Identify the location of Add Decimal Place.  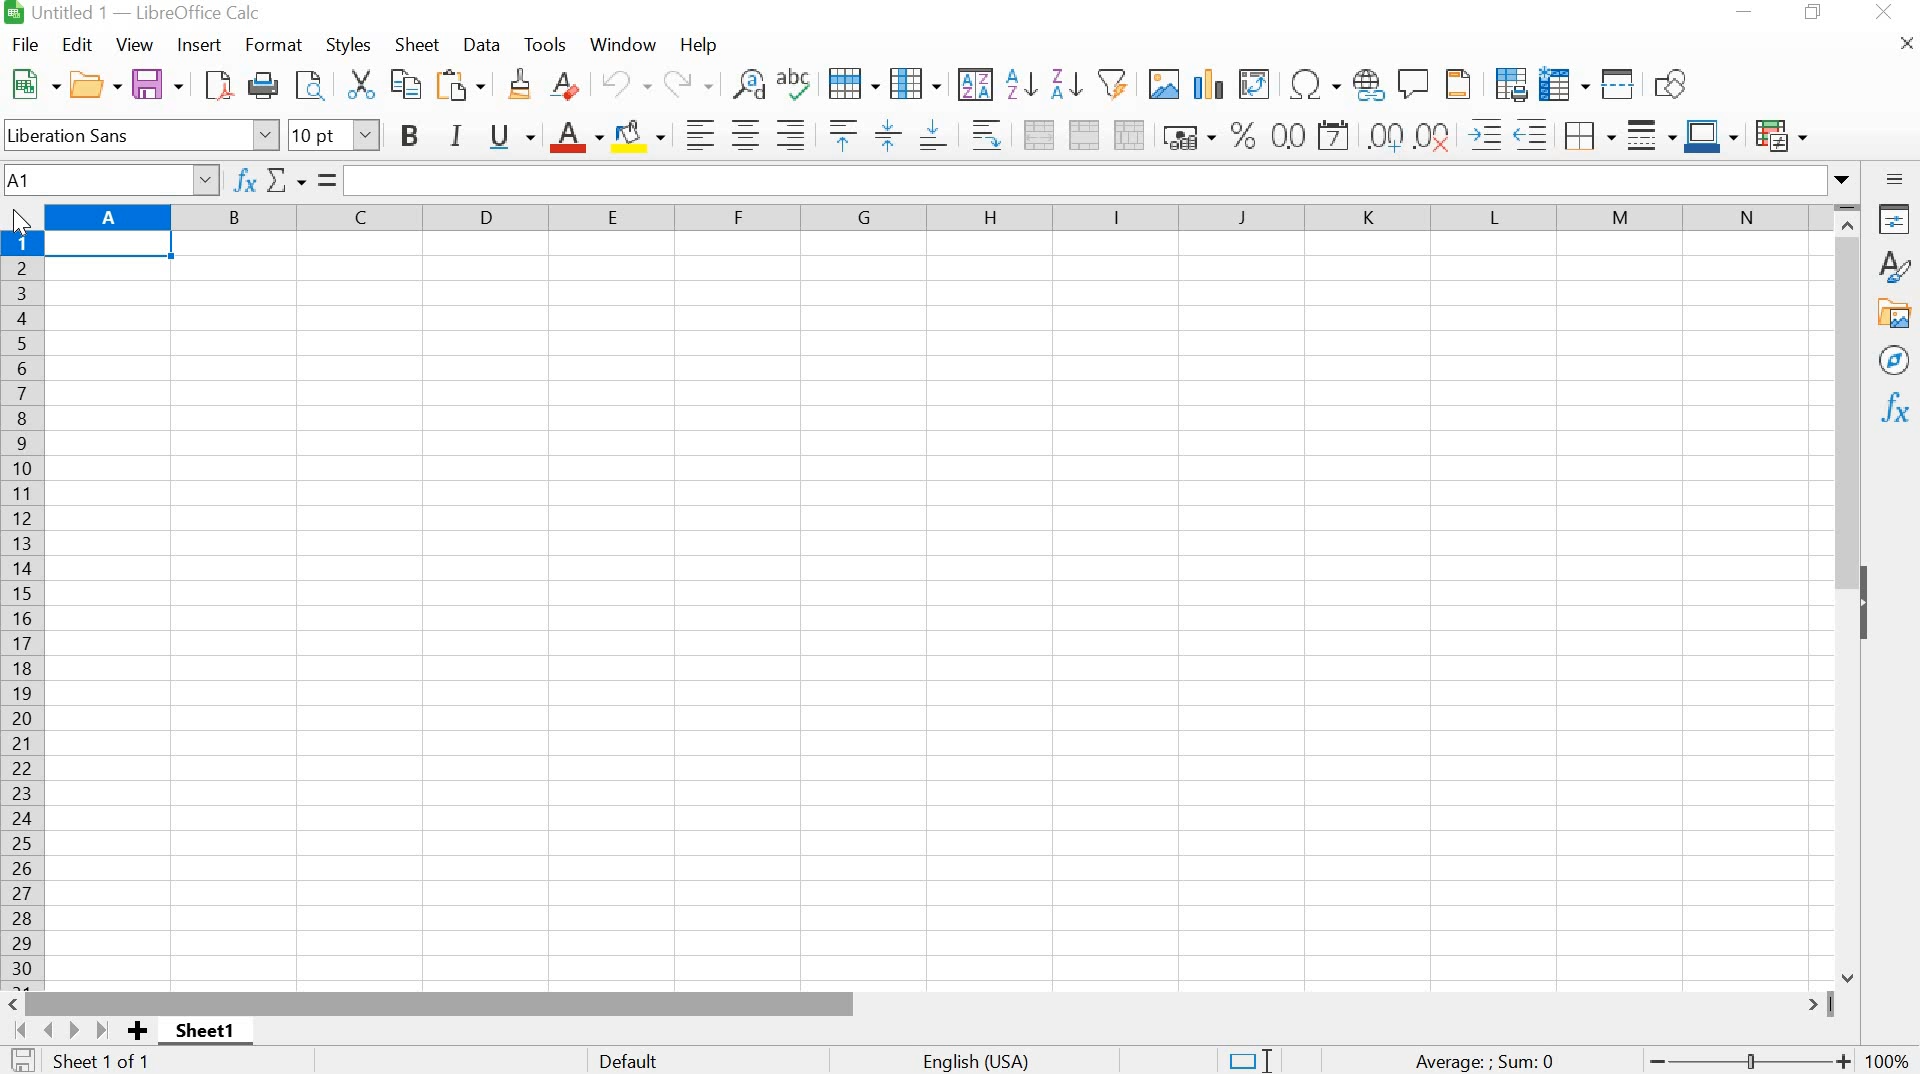
(1387, 134).